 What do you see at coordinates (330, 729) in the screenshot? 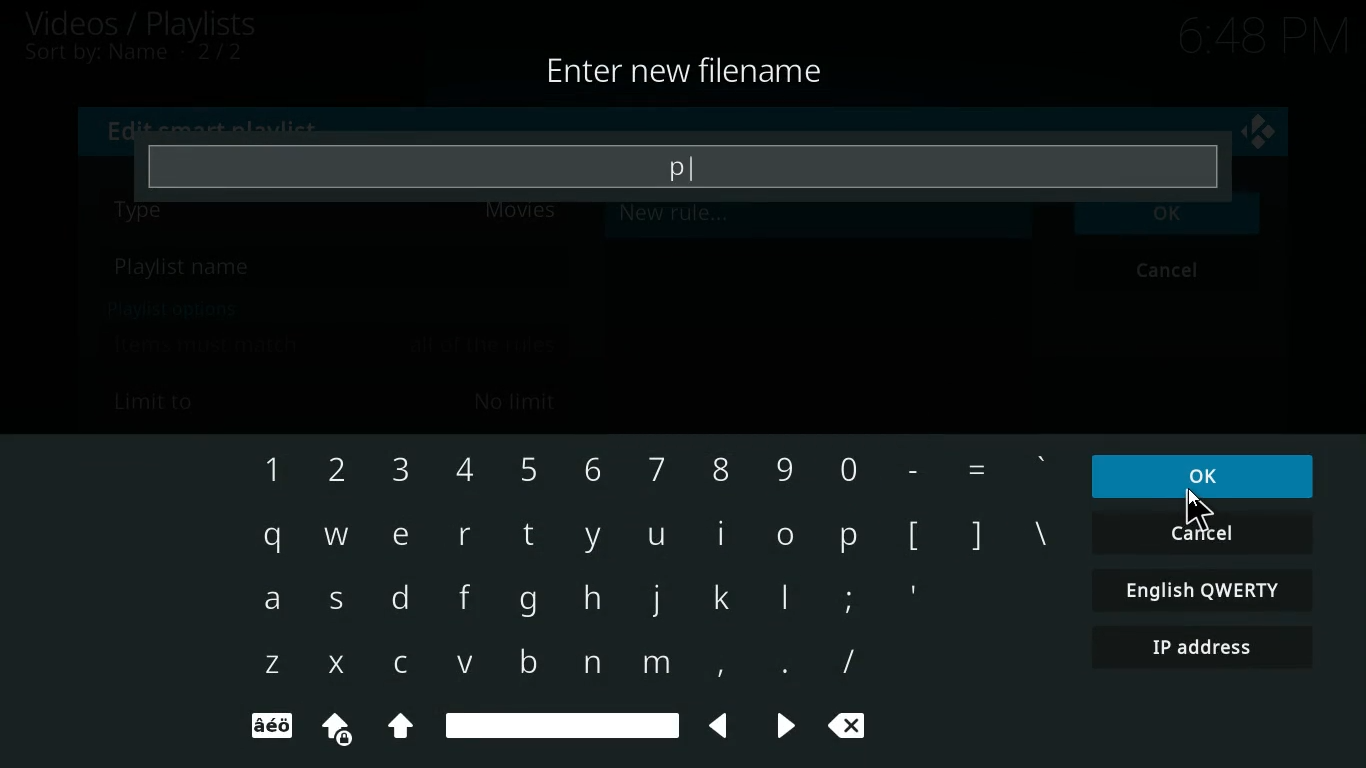
I see `lock capitalize` at bounding box center [330, 729].